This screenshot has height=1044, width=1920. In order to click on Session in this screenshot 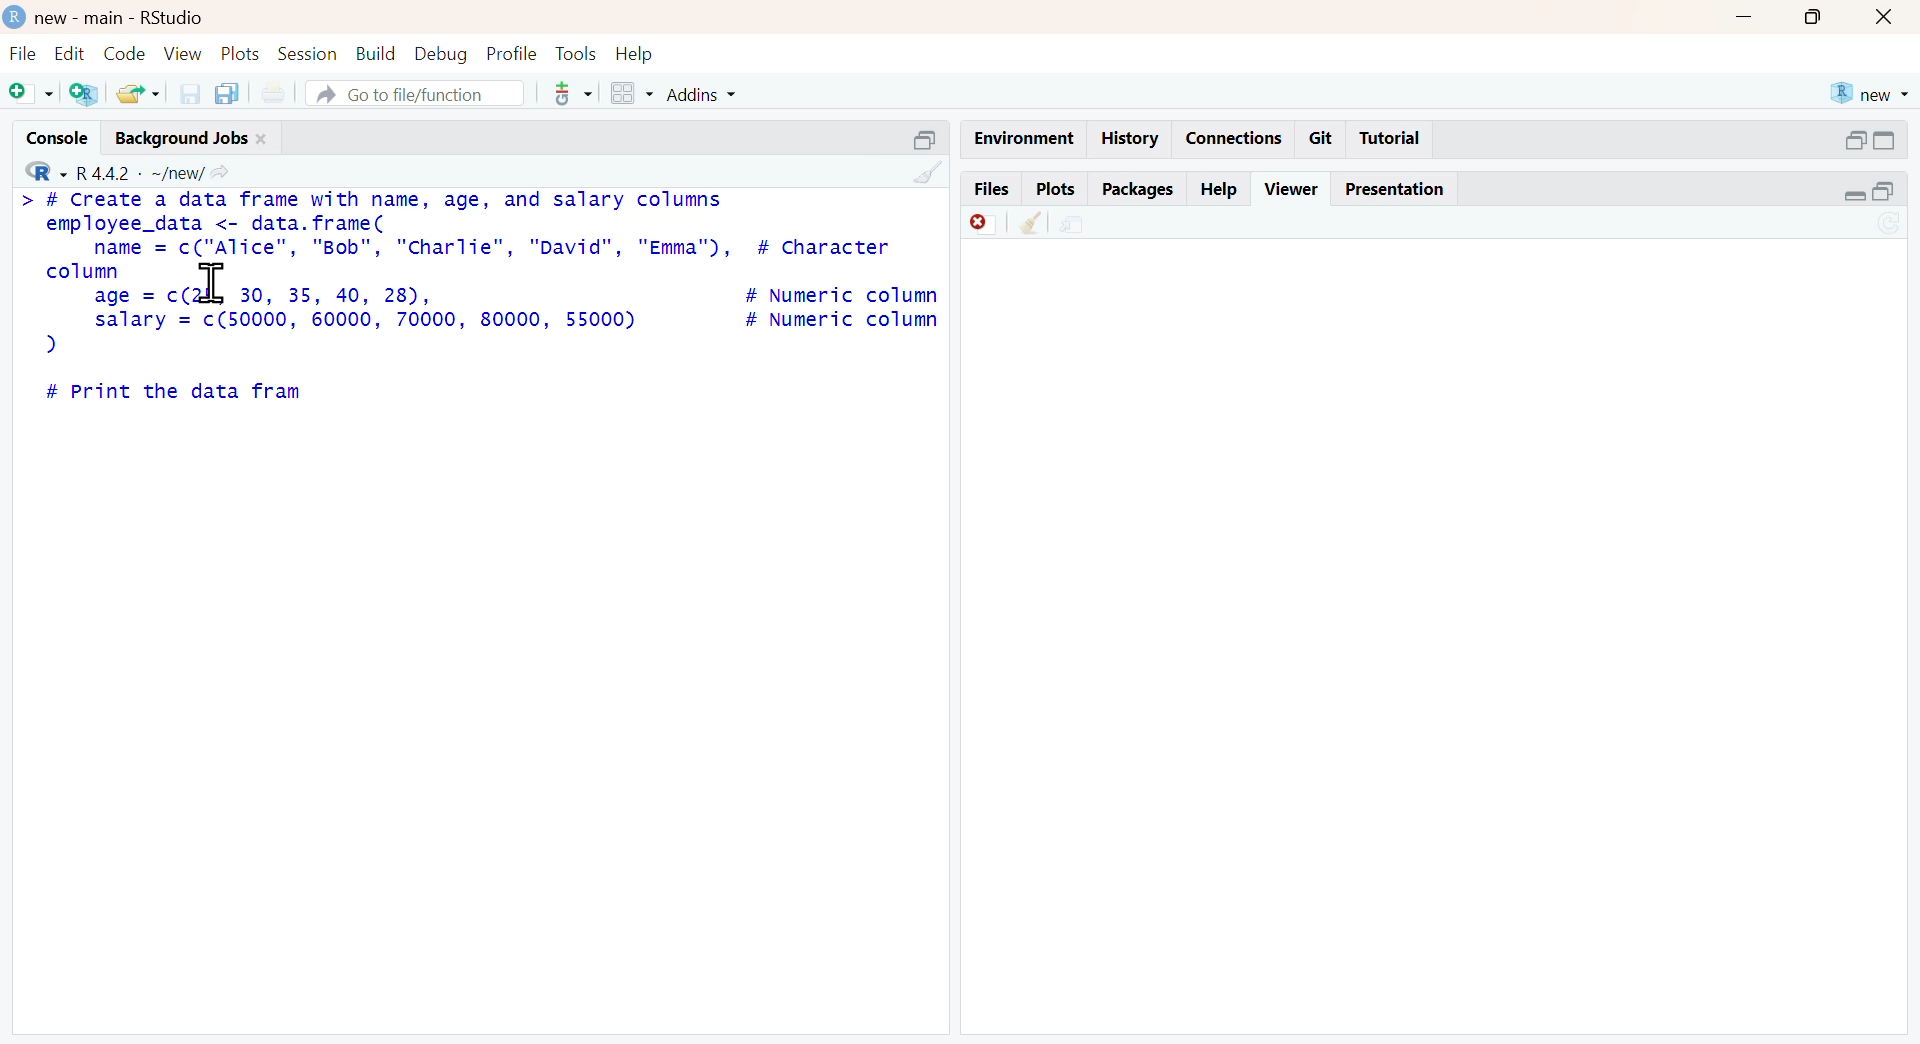, I will do `click(307, 52)`.